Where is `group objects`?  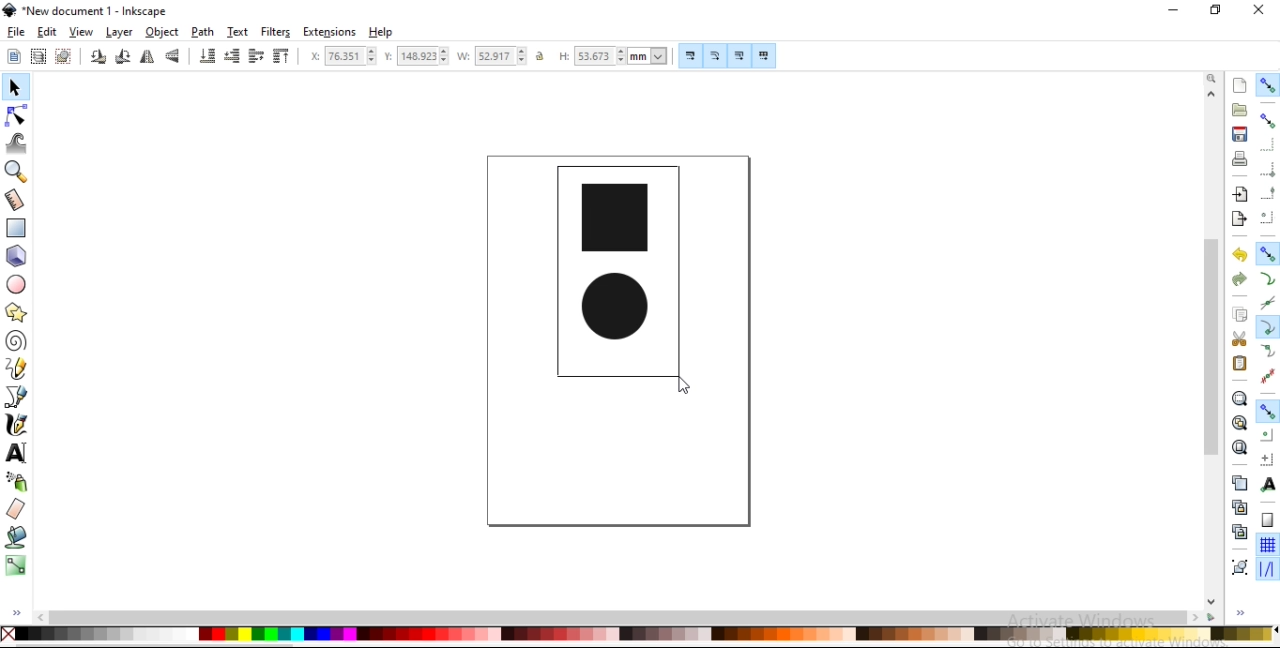
group objects is located at coordinates (1238, 567).